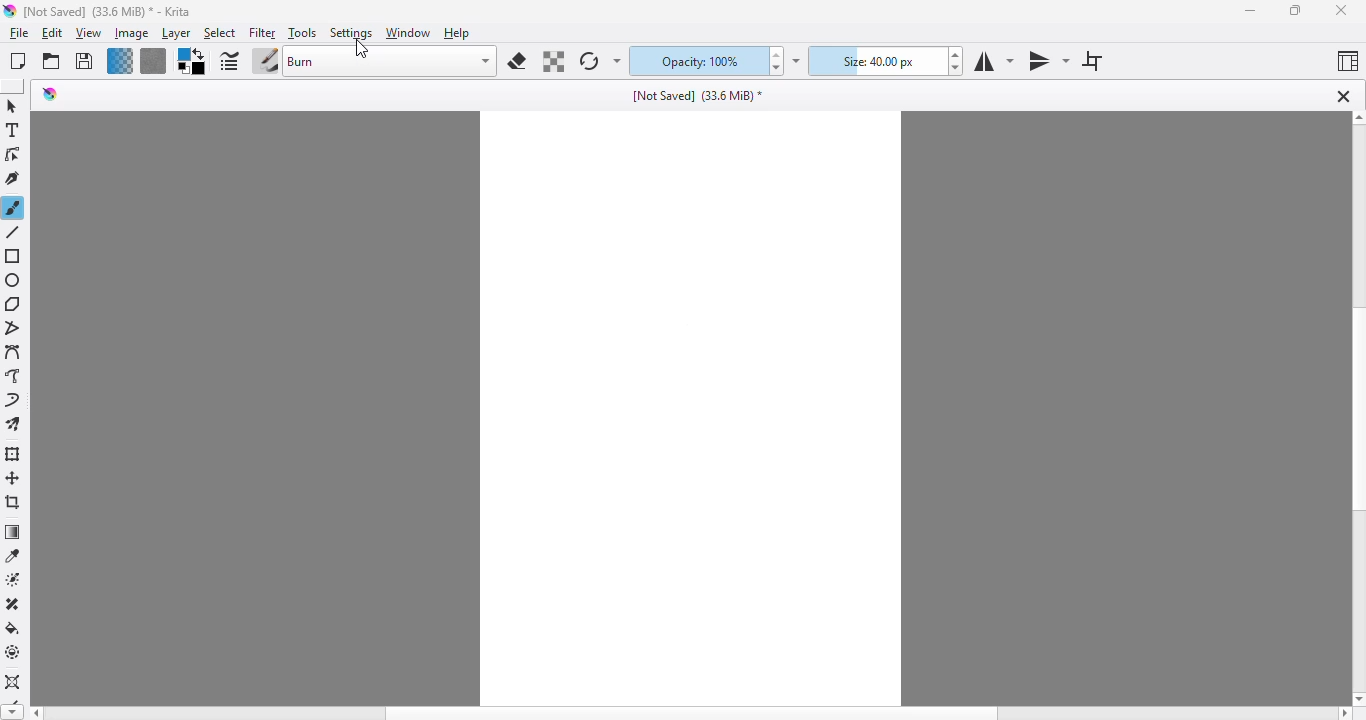  Describe the element at coordinates (1343, 96) in the screenshot. I see `close tab` at that location.